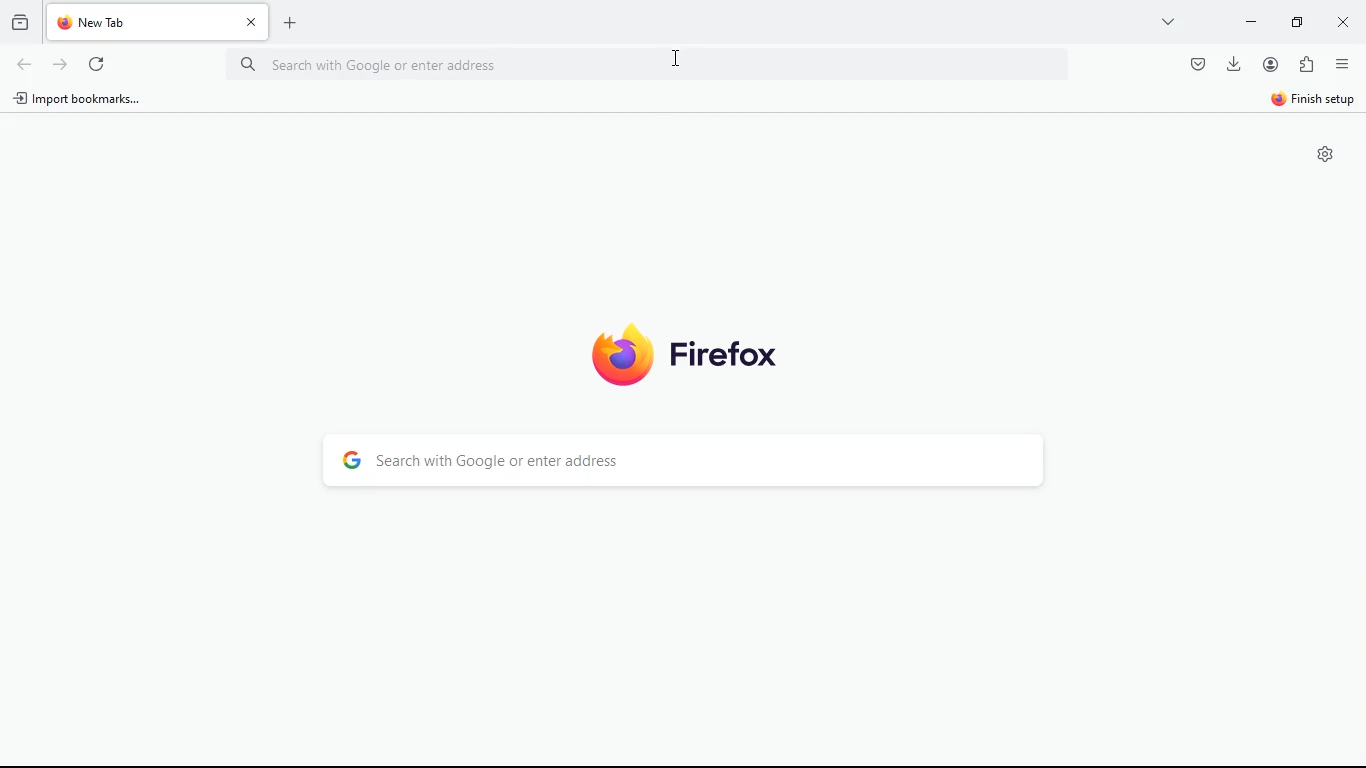 Image resolution: width=1366 pixels, height=768 pixels. What do you see at coordinates (1342, 64) in the screenshot?
I see `menu` at bounding box center [1342, 64].